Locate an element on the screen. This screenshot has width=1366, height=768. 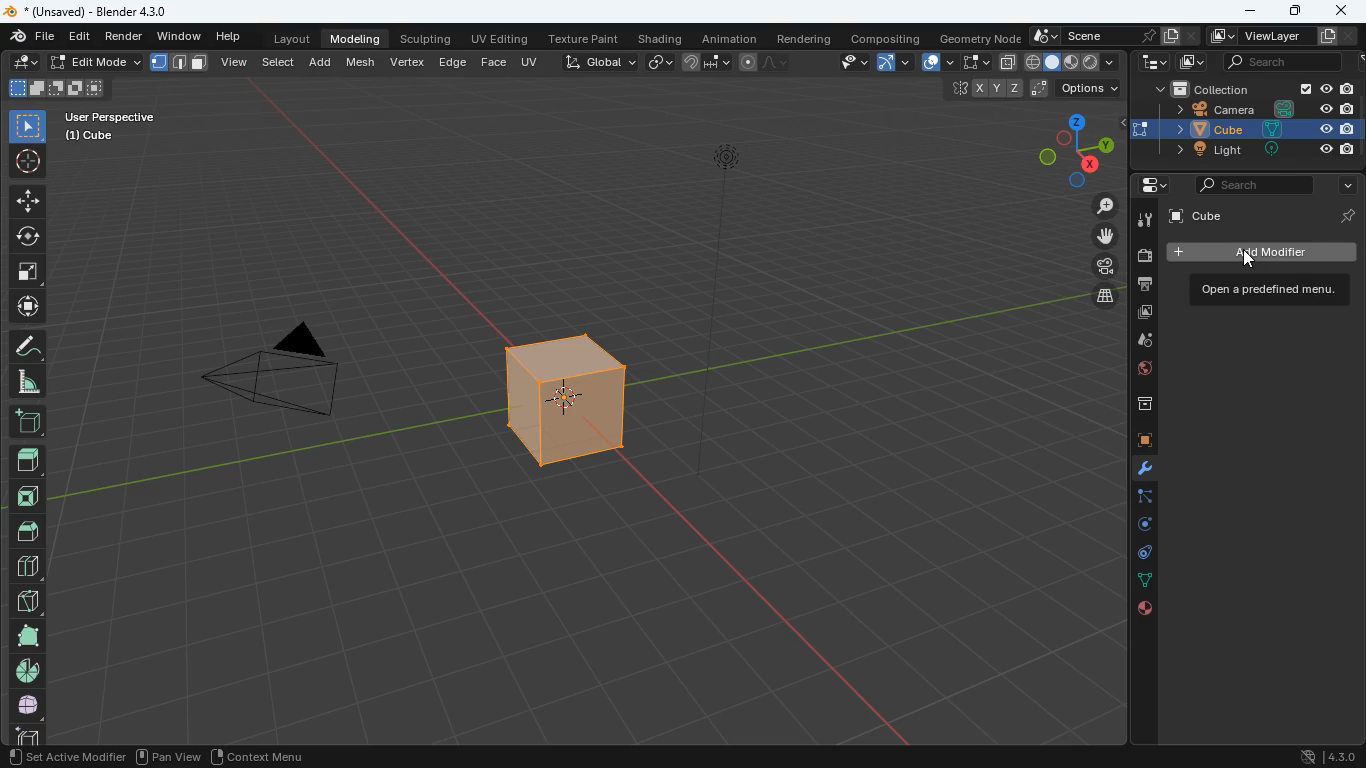
camera is located at coordinates (297, 381).